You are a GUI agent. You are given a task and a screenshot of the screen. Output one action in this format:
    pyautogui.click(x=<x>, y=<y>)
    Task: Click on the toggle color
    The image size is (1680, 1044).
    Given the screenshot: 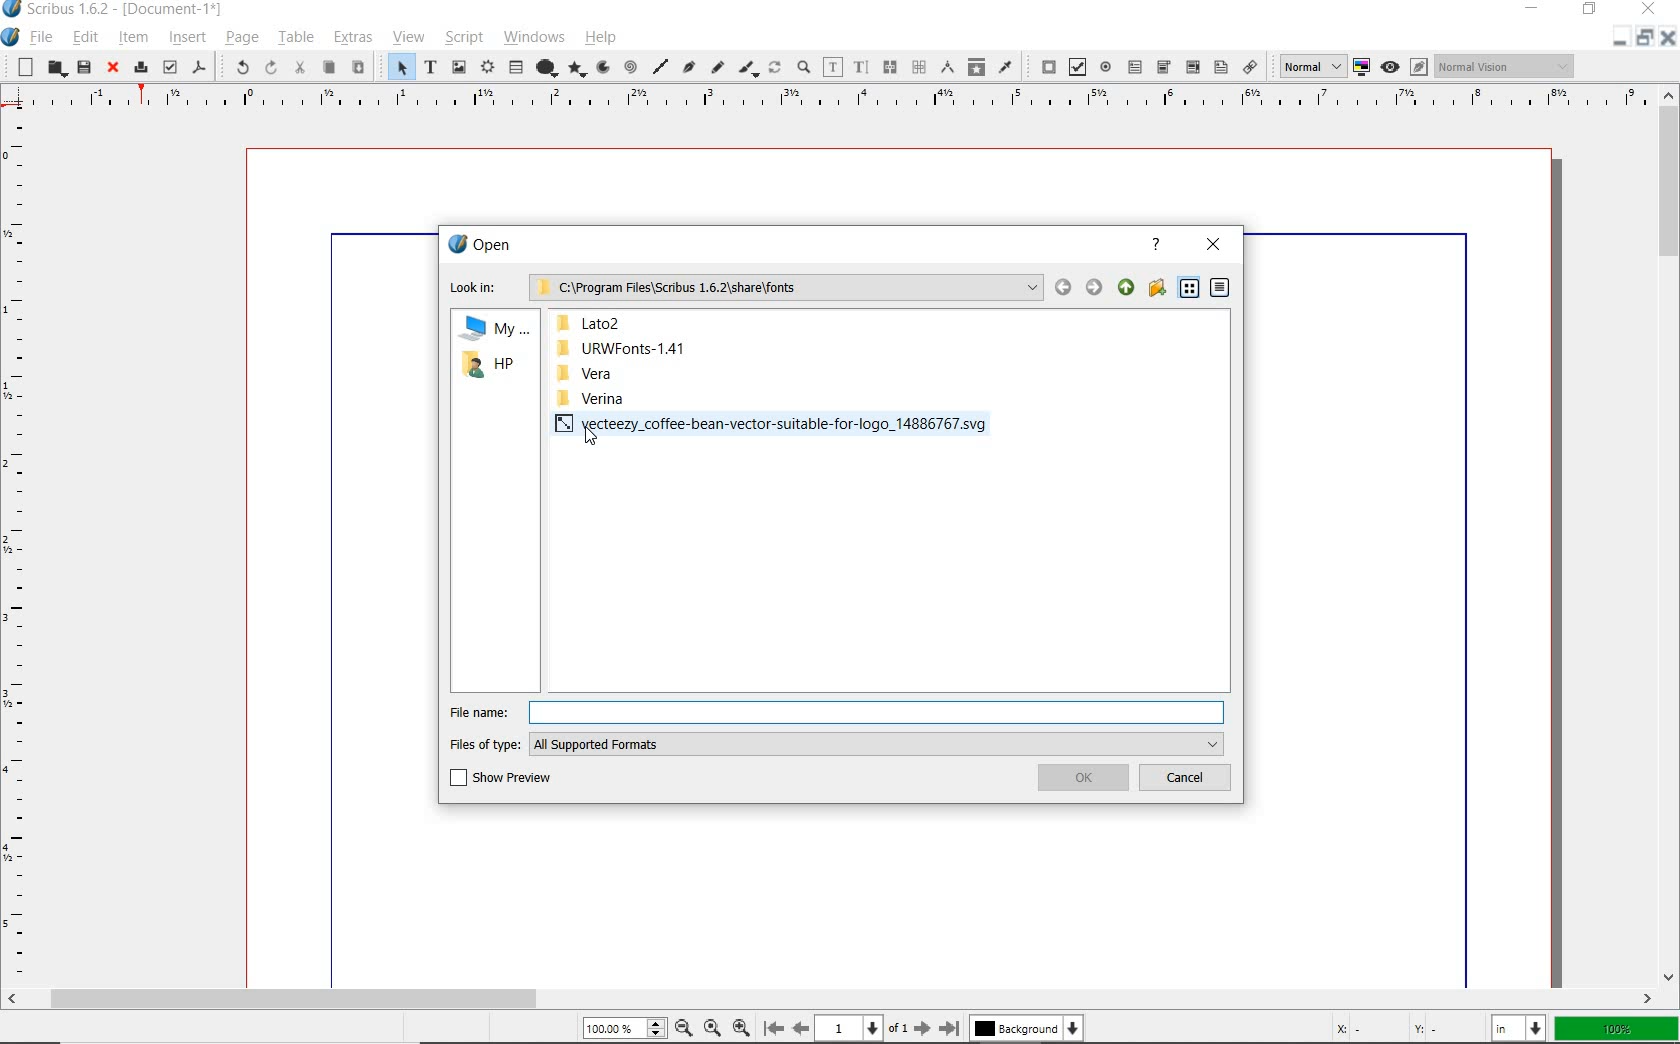 What is the action you would take?
    pyautogui.click(x=1363, y=66)
    